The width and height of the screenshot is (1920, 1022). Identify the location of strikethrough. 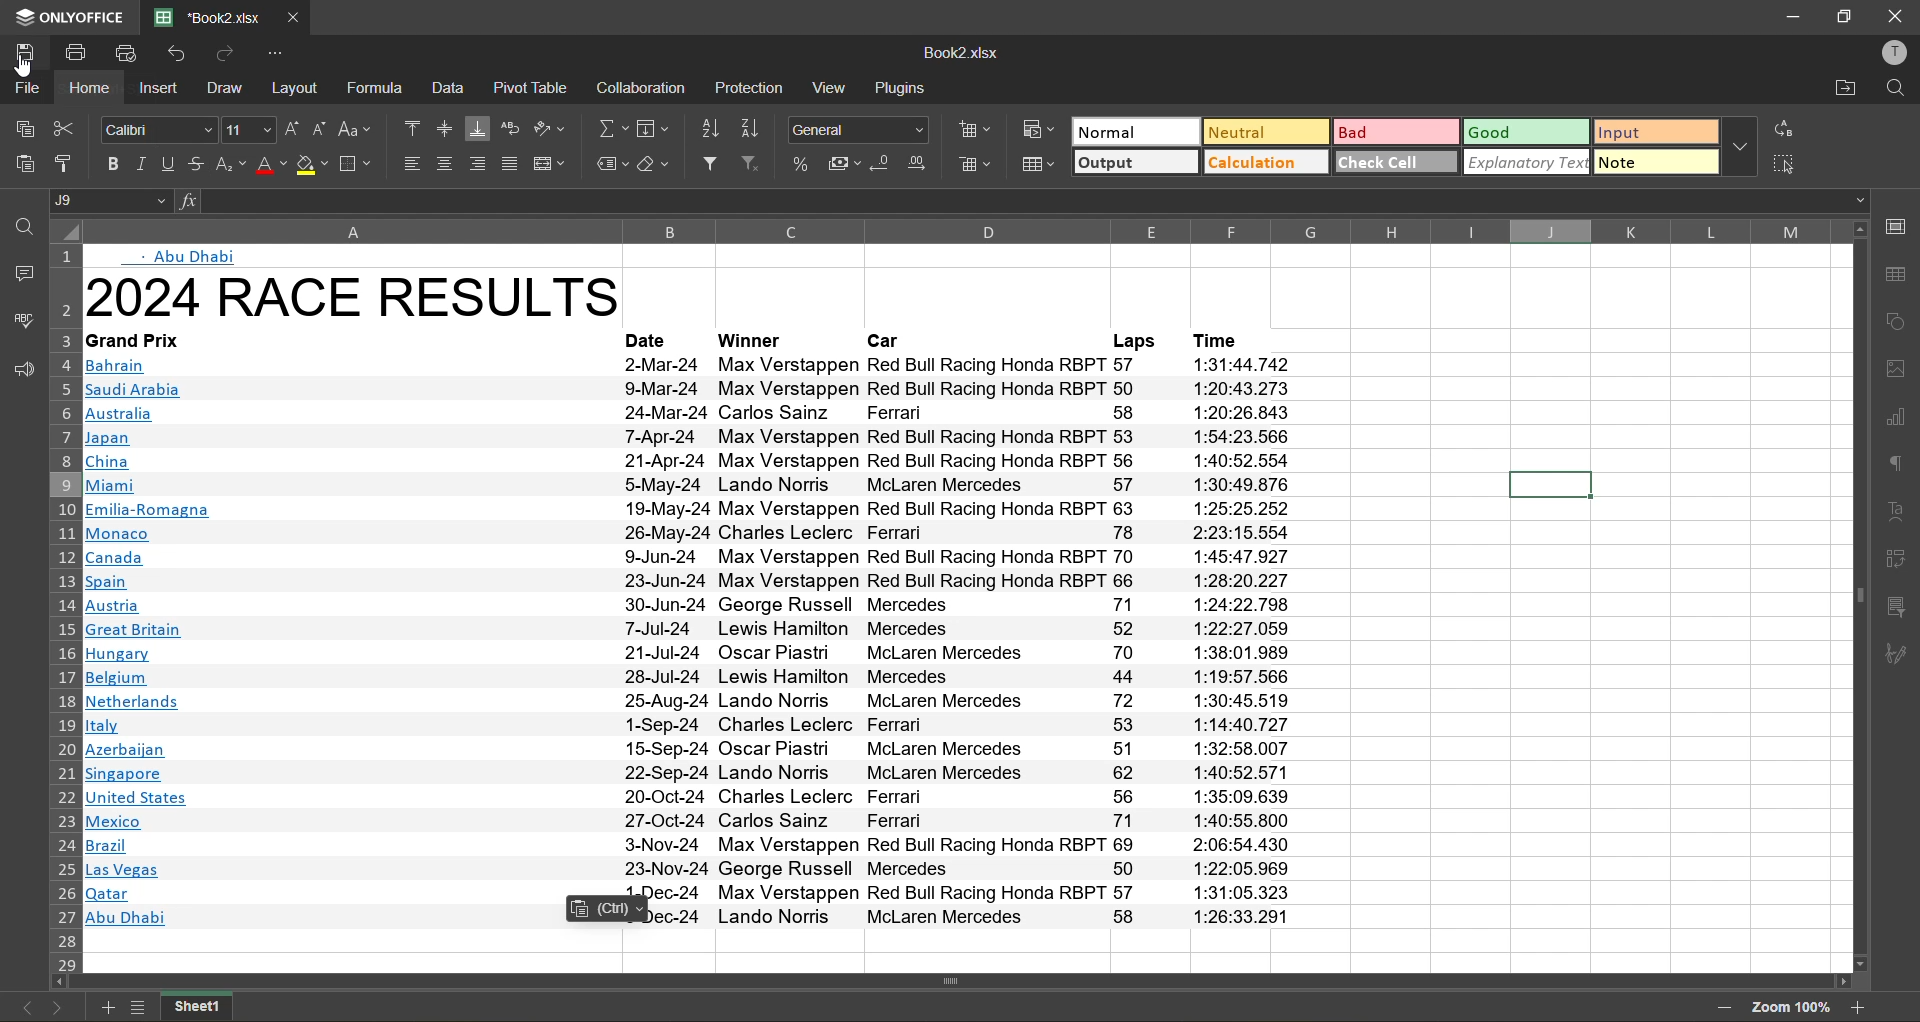
(196, 164).